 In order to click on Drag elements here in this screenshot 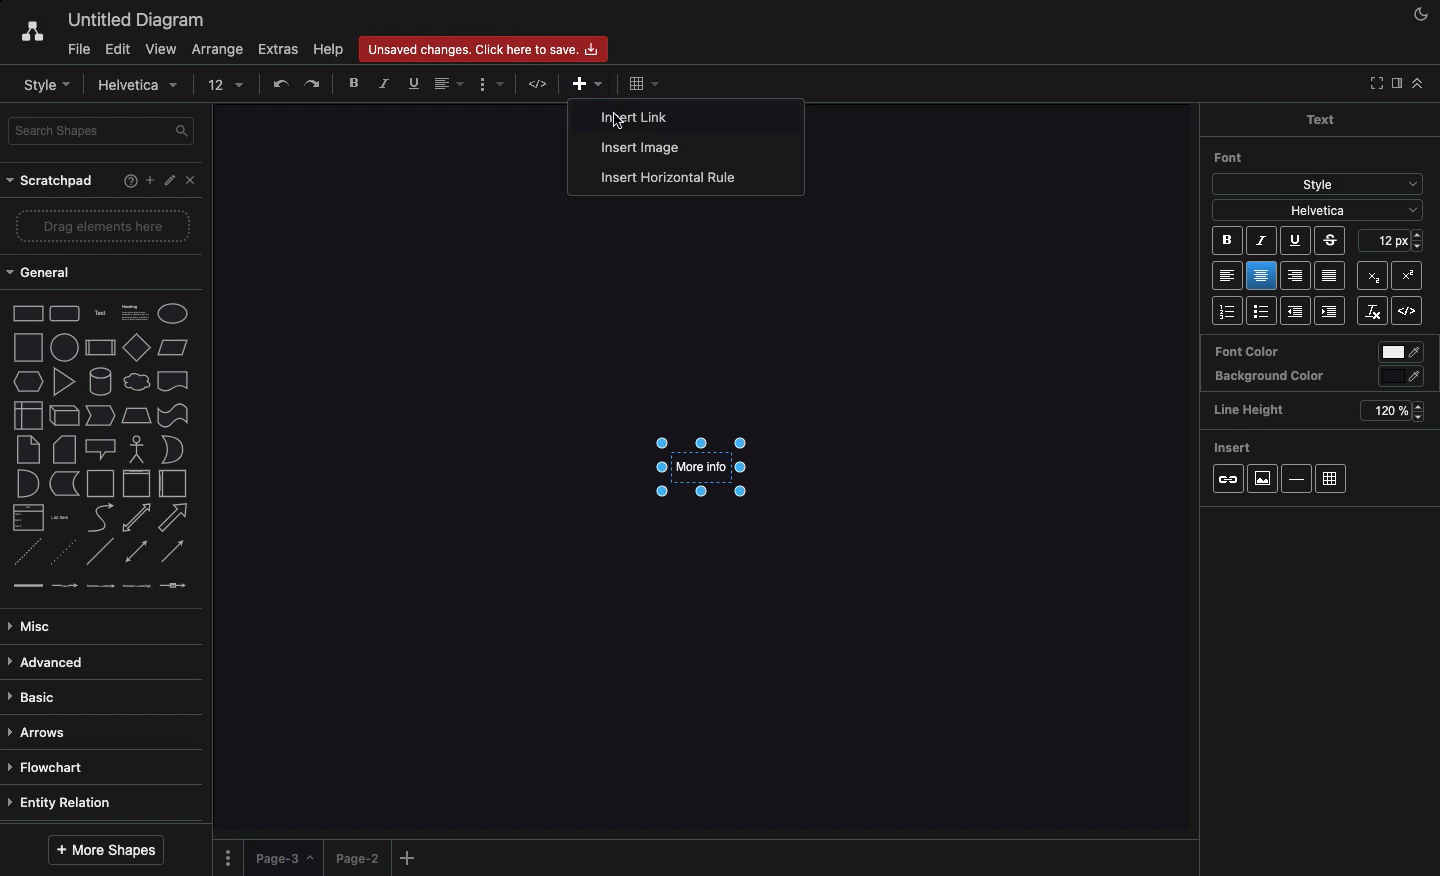, I will do `click(105, 225)`.